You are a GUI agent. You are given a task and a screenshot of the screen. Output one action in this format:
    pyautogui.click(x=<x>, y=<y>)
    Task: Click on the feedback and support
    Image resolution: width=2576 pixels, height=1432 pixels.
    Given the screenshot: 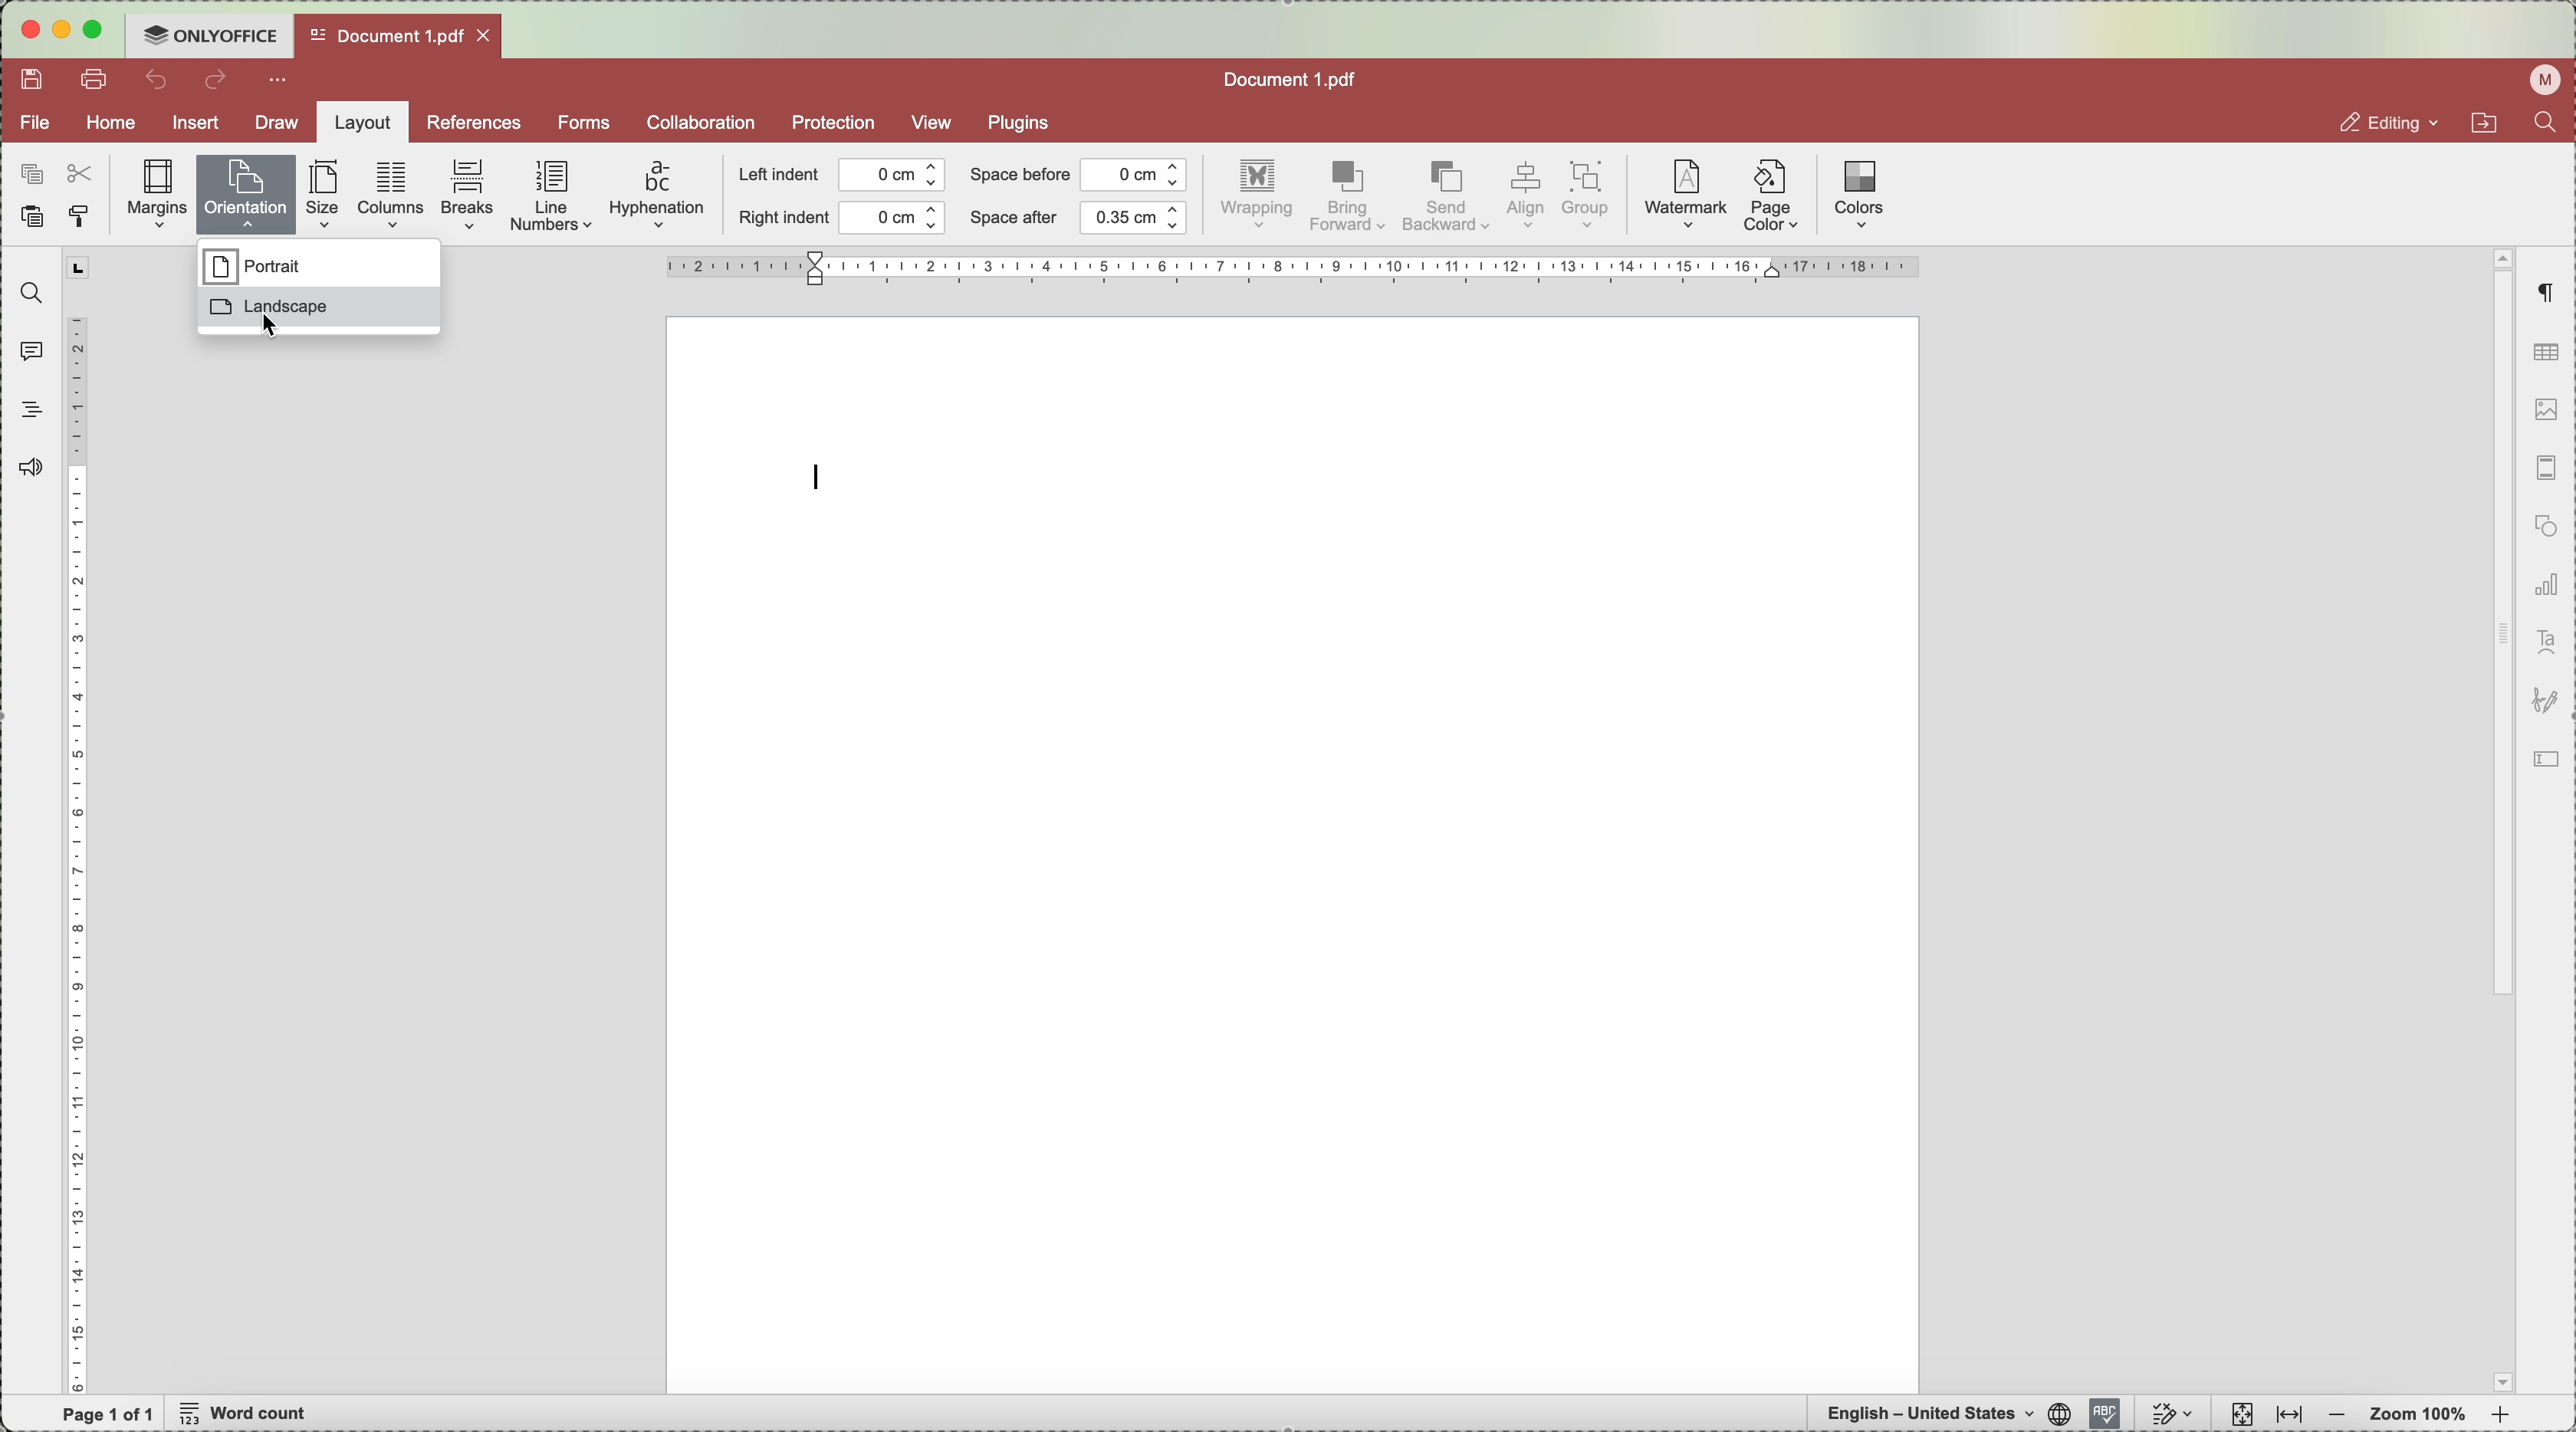 What is the action you would take?
    pyautogui.click(x=34, y=466)
    